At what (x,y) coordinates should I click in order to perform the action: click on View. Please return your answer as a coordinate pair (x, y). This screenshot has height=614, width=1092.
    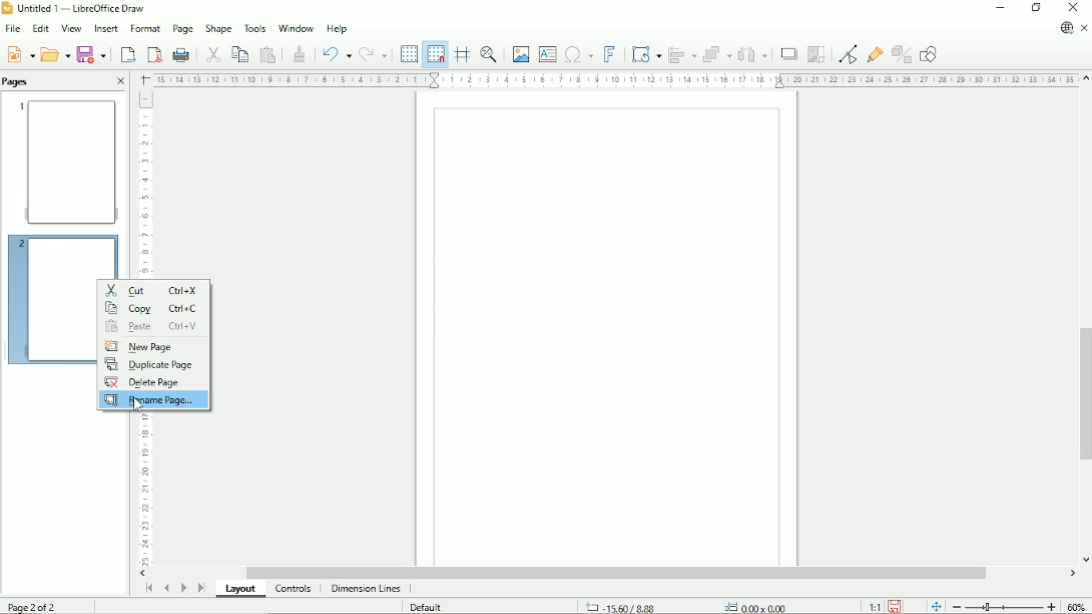
    Looking at the image, I should click on (70, 28).